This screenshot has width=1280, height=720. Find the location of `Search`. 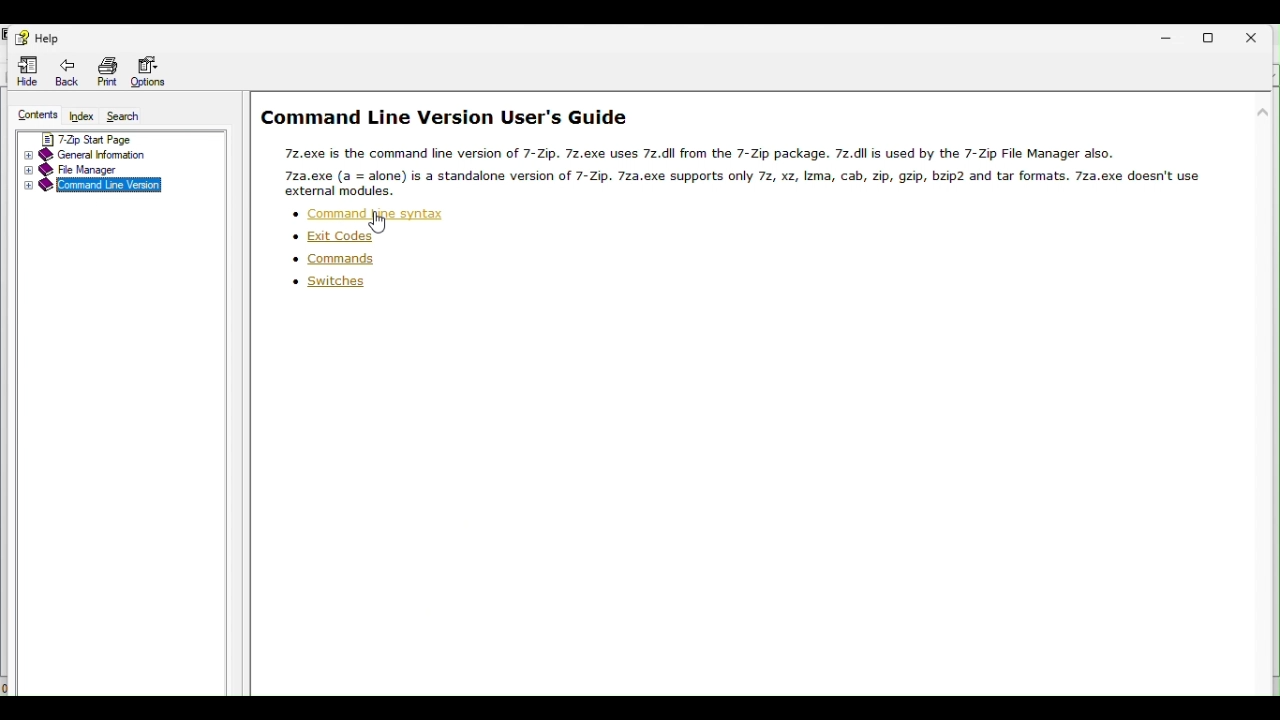

Search is located at coordinates (127, 118).